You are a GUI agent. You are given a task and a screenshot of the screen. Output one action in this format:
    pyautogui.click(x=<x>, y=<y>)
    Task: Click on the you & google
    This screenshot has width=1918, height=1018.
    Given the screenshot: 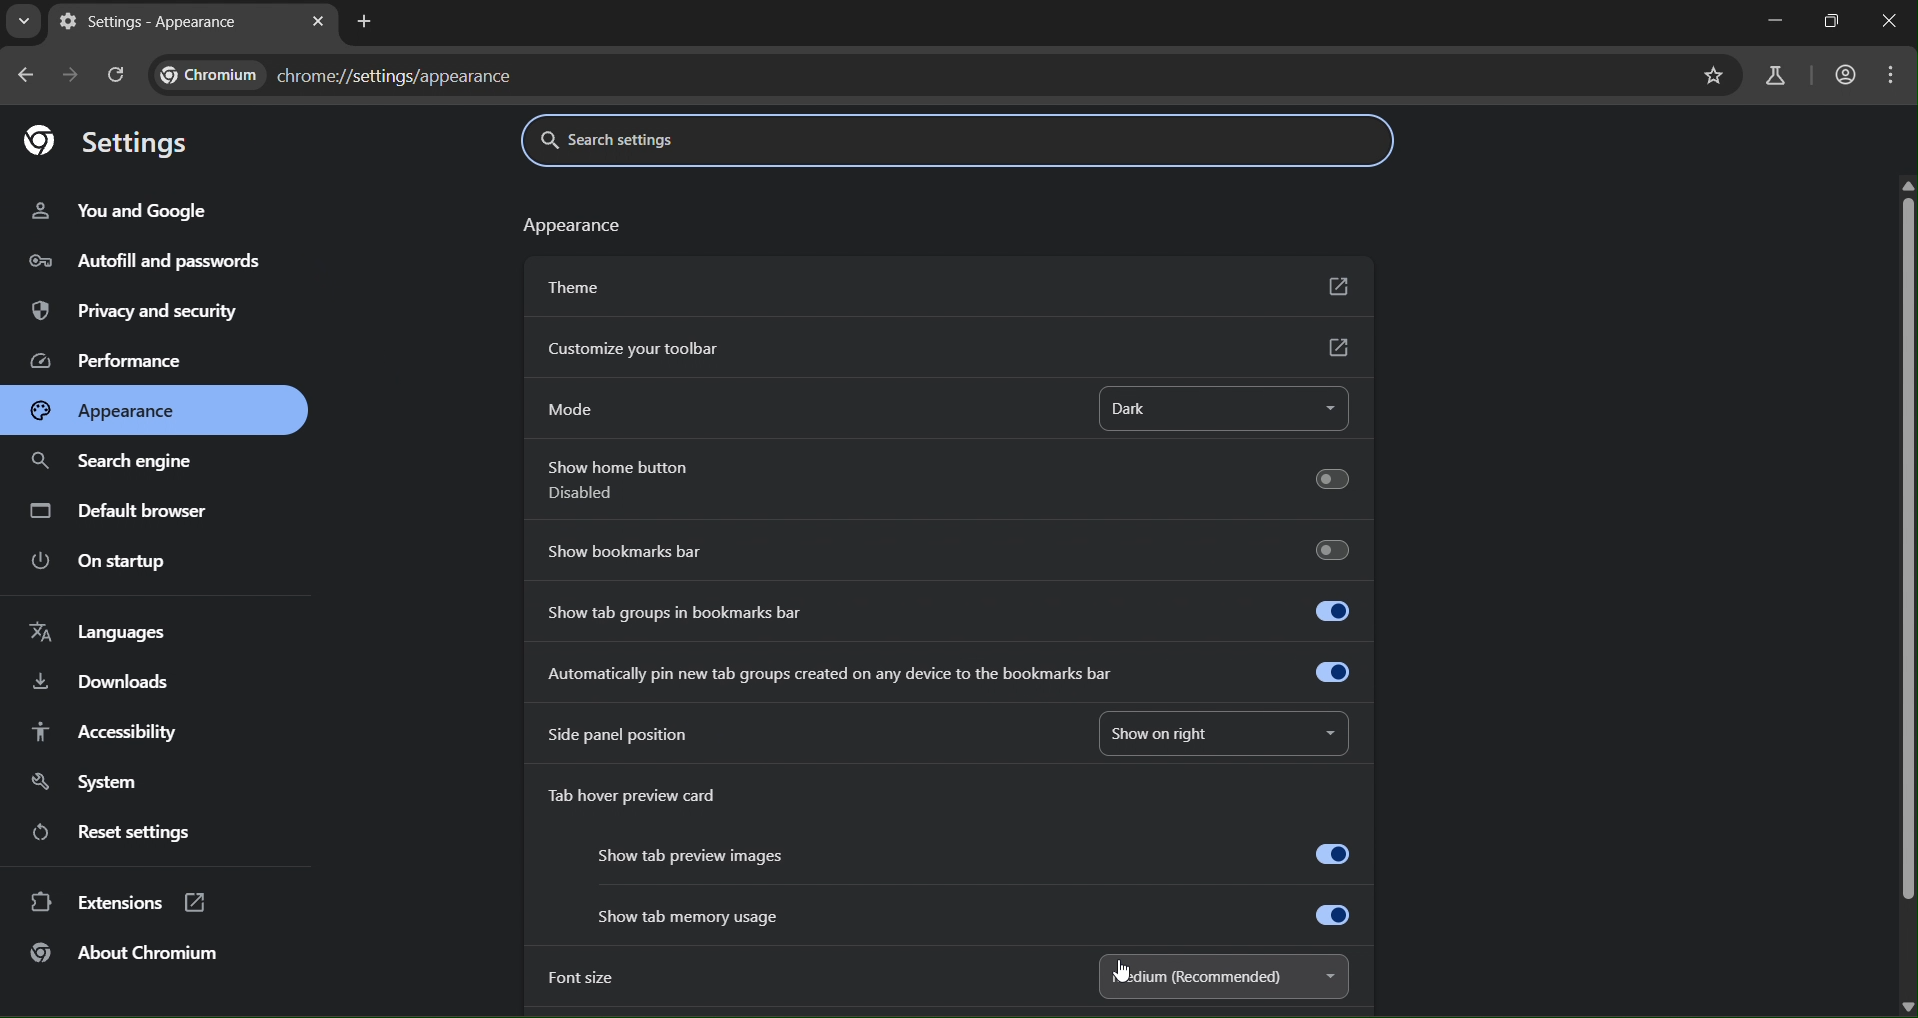 What is the action you would take?
    pyautogui.click(x=117, y=211)
    